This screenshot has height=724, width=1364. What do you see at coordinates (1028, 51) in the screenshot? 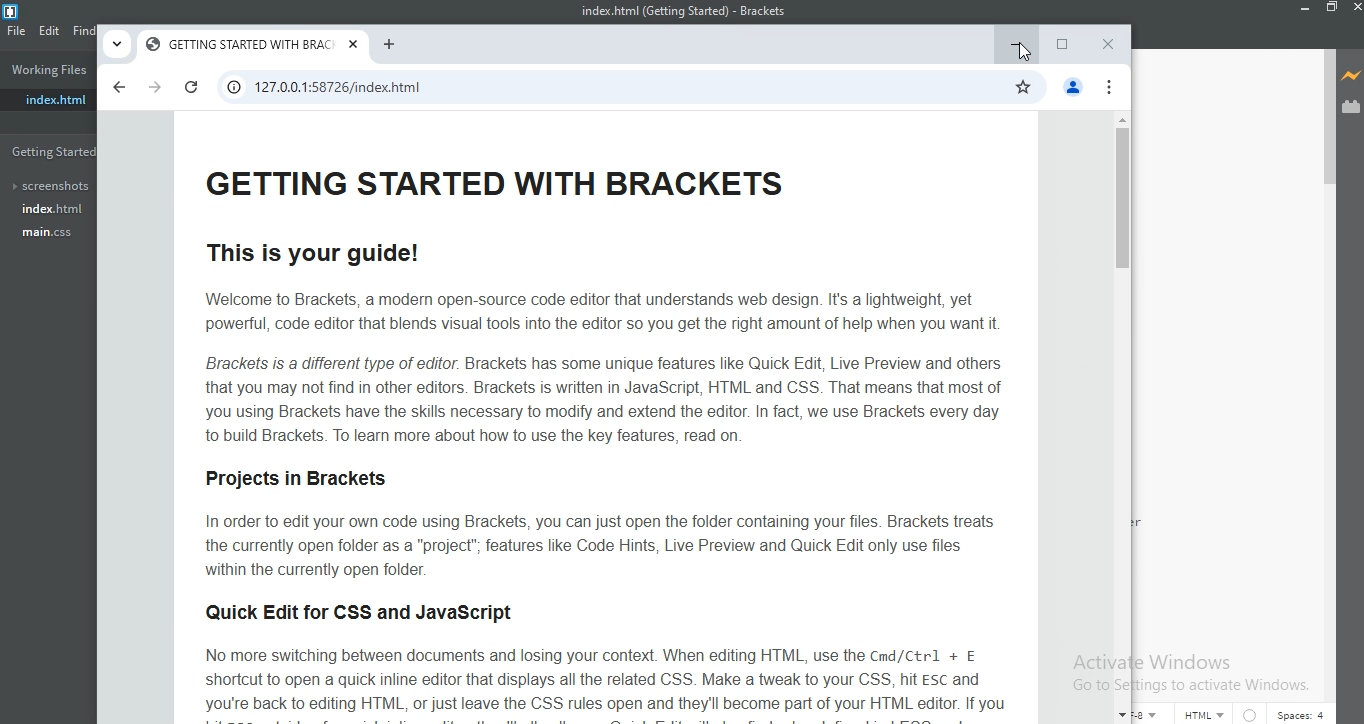
I see `cursor` at bounding box center [1028, 51].